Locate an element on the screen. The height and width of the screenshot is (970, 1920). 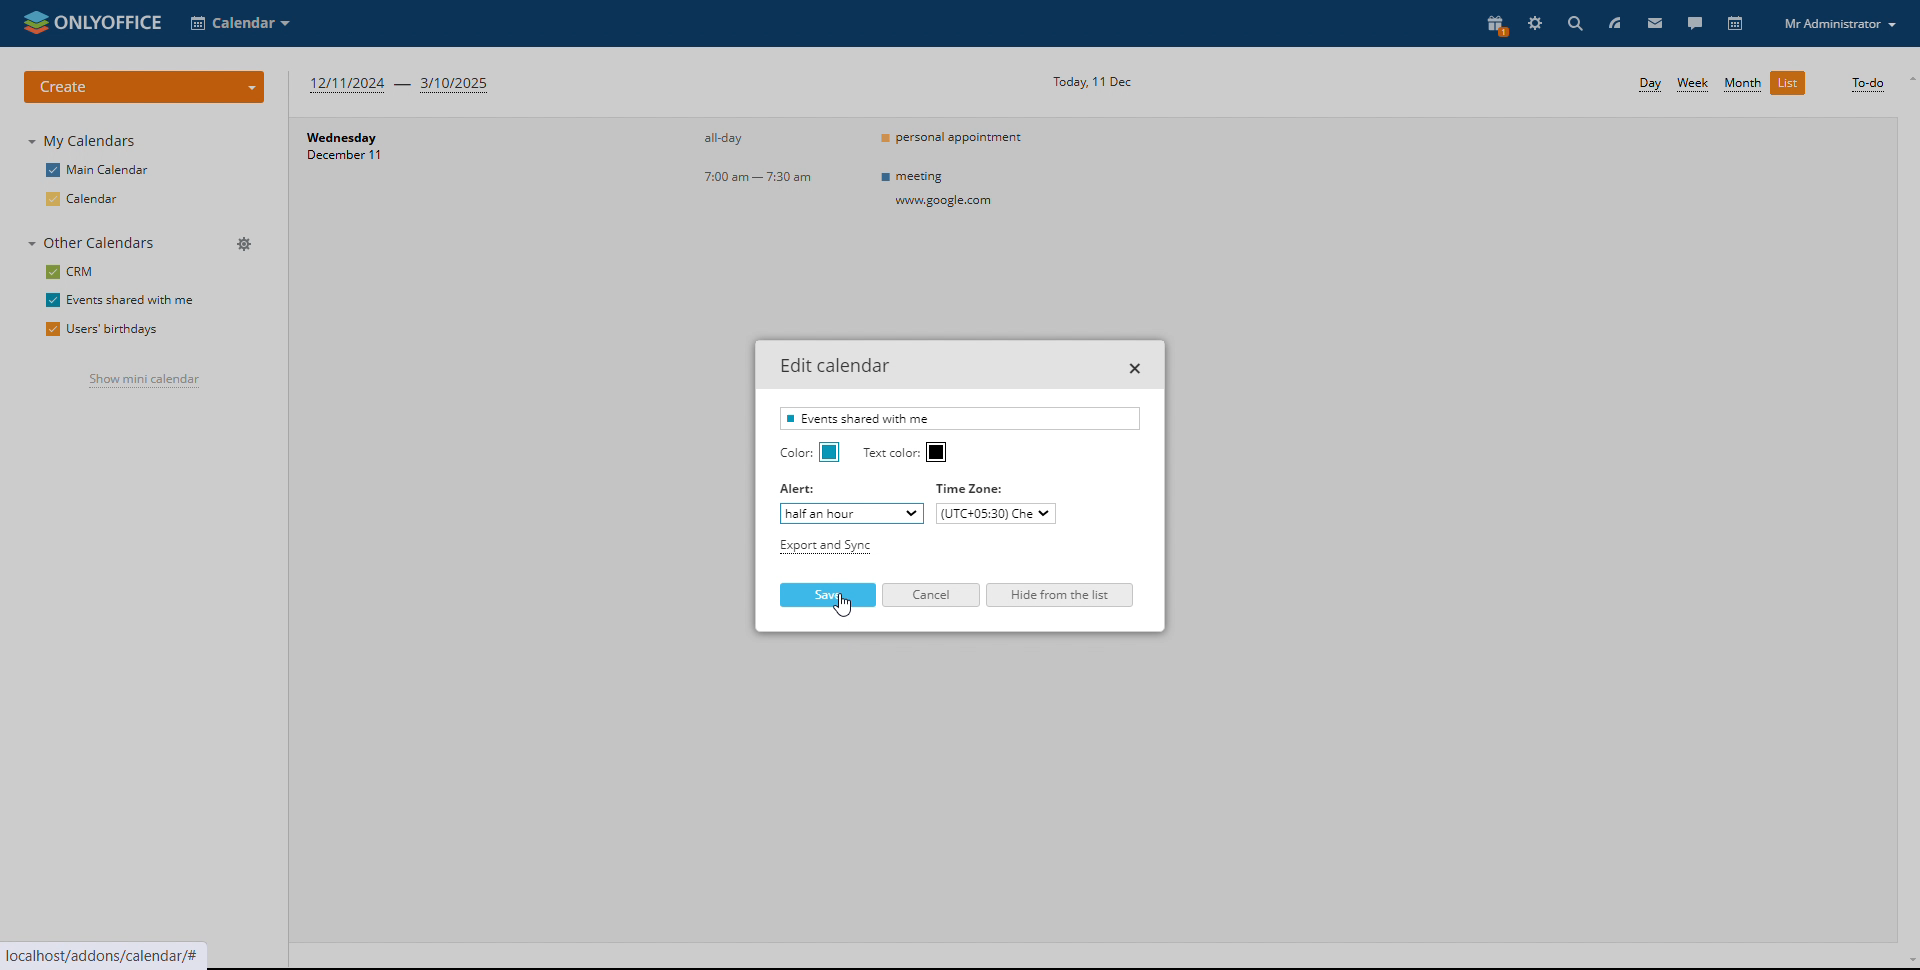
create is located at coordinates (145, 87).